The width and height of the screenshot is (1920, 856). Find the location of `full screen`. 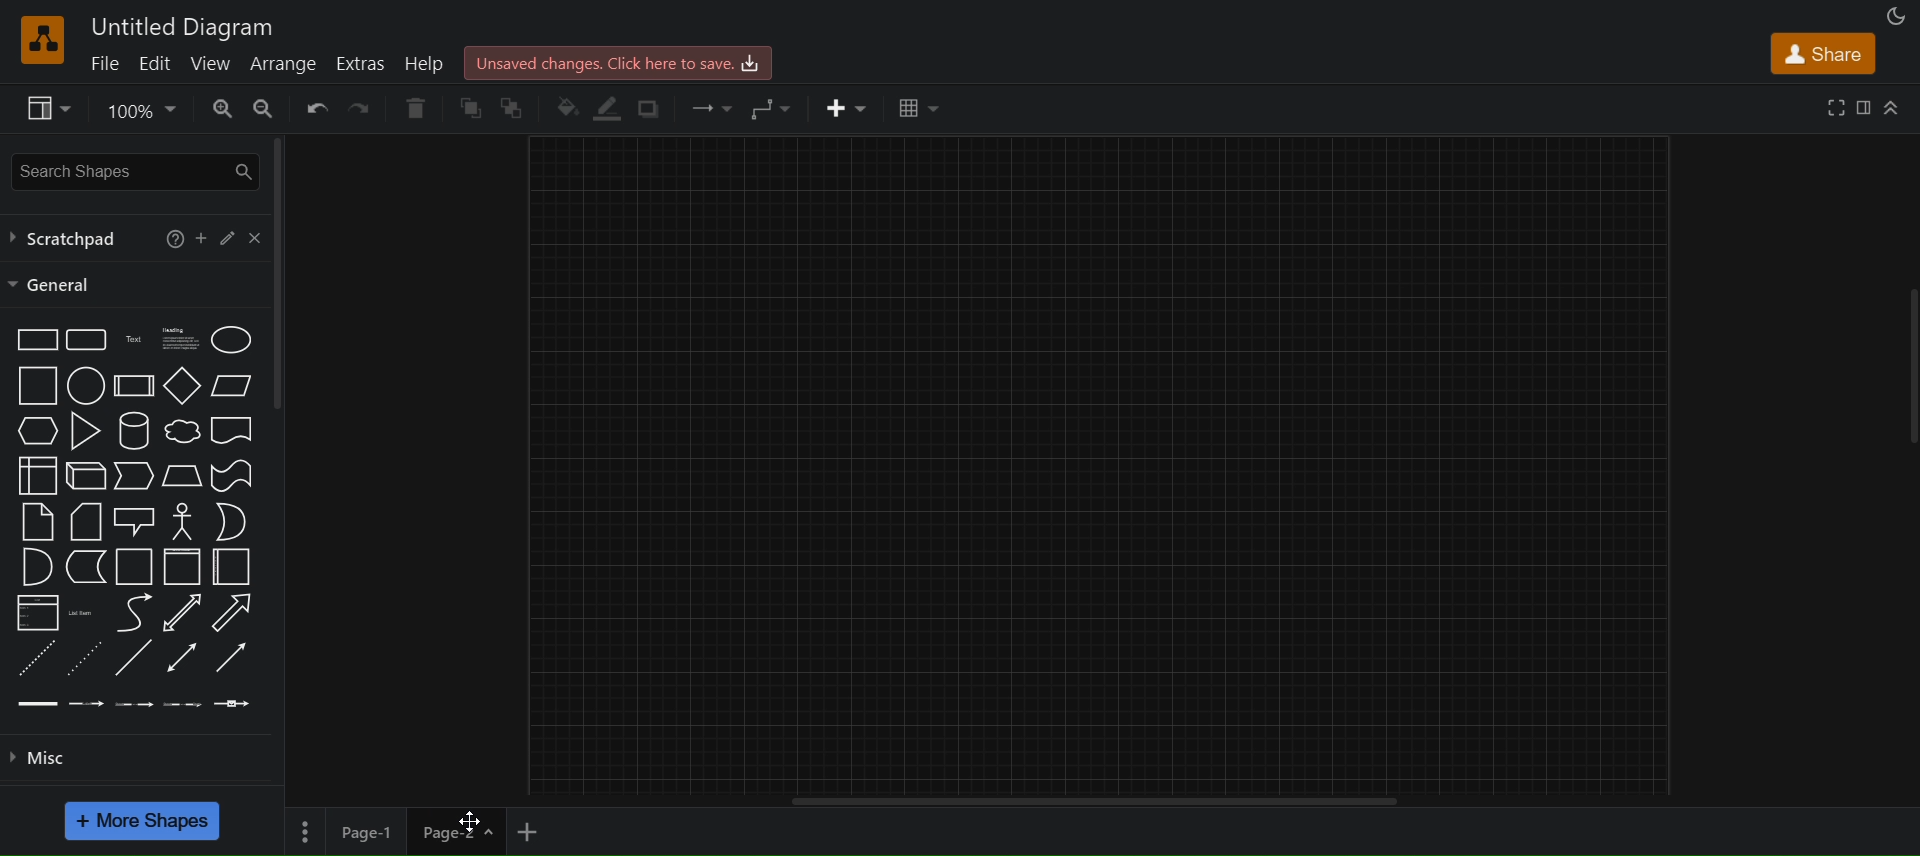

full screen is located at coordinates (1838, 106).